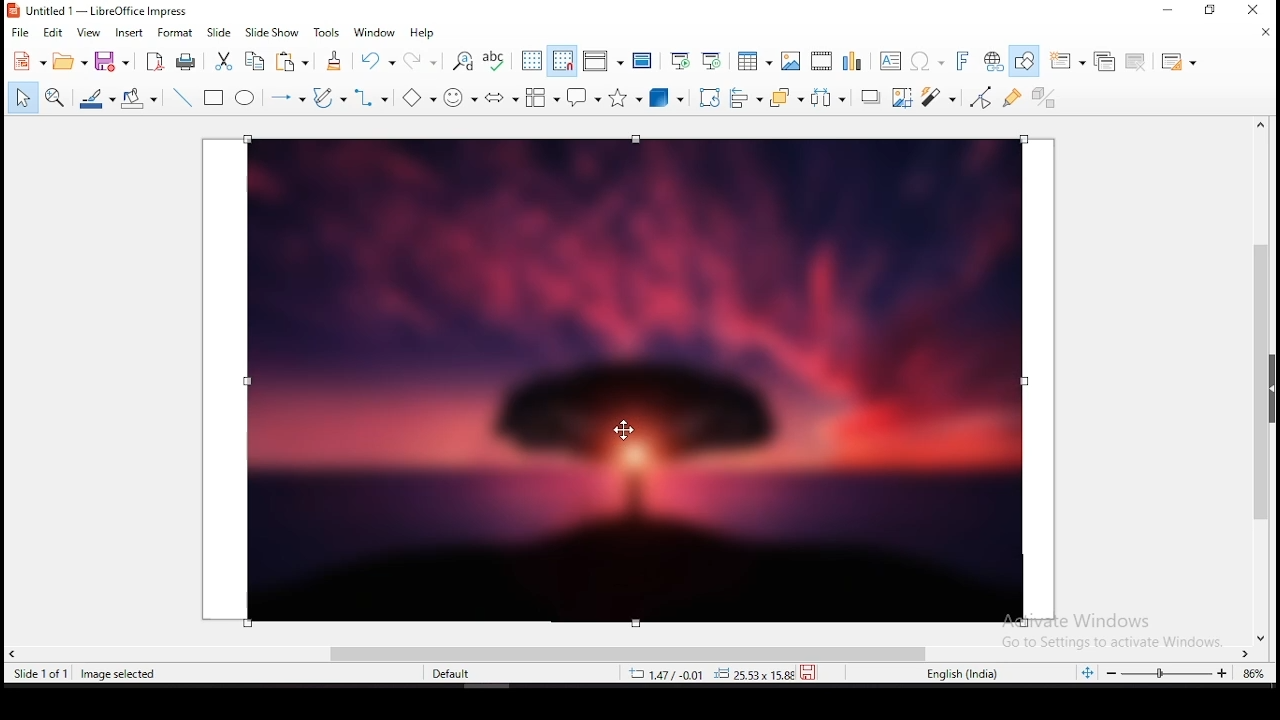  I want to click on save, so click(811, 671).